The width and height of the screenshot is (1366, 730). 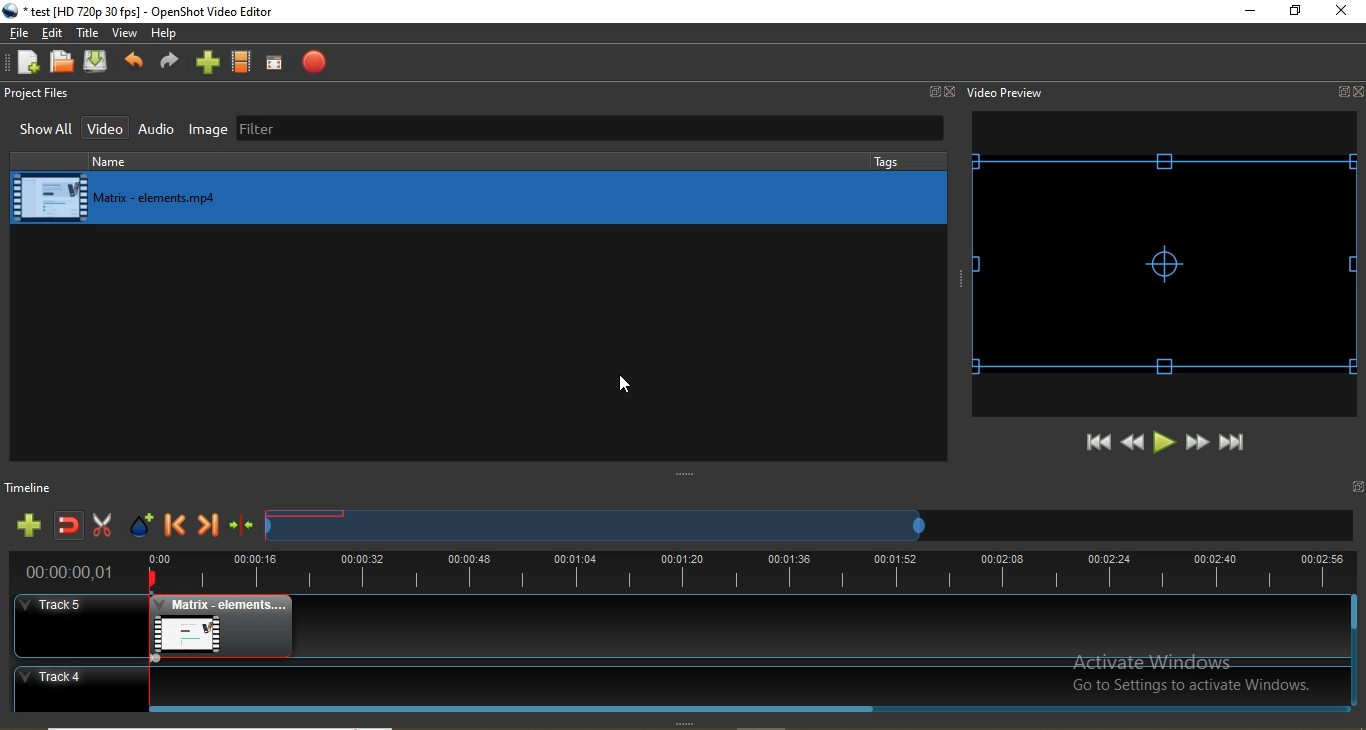 What do you see at coordinates (157, 657) in the screenshot?
I see `fade effect timeline` at bounding box center [157, 657].